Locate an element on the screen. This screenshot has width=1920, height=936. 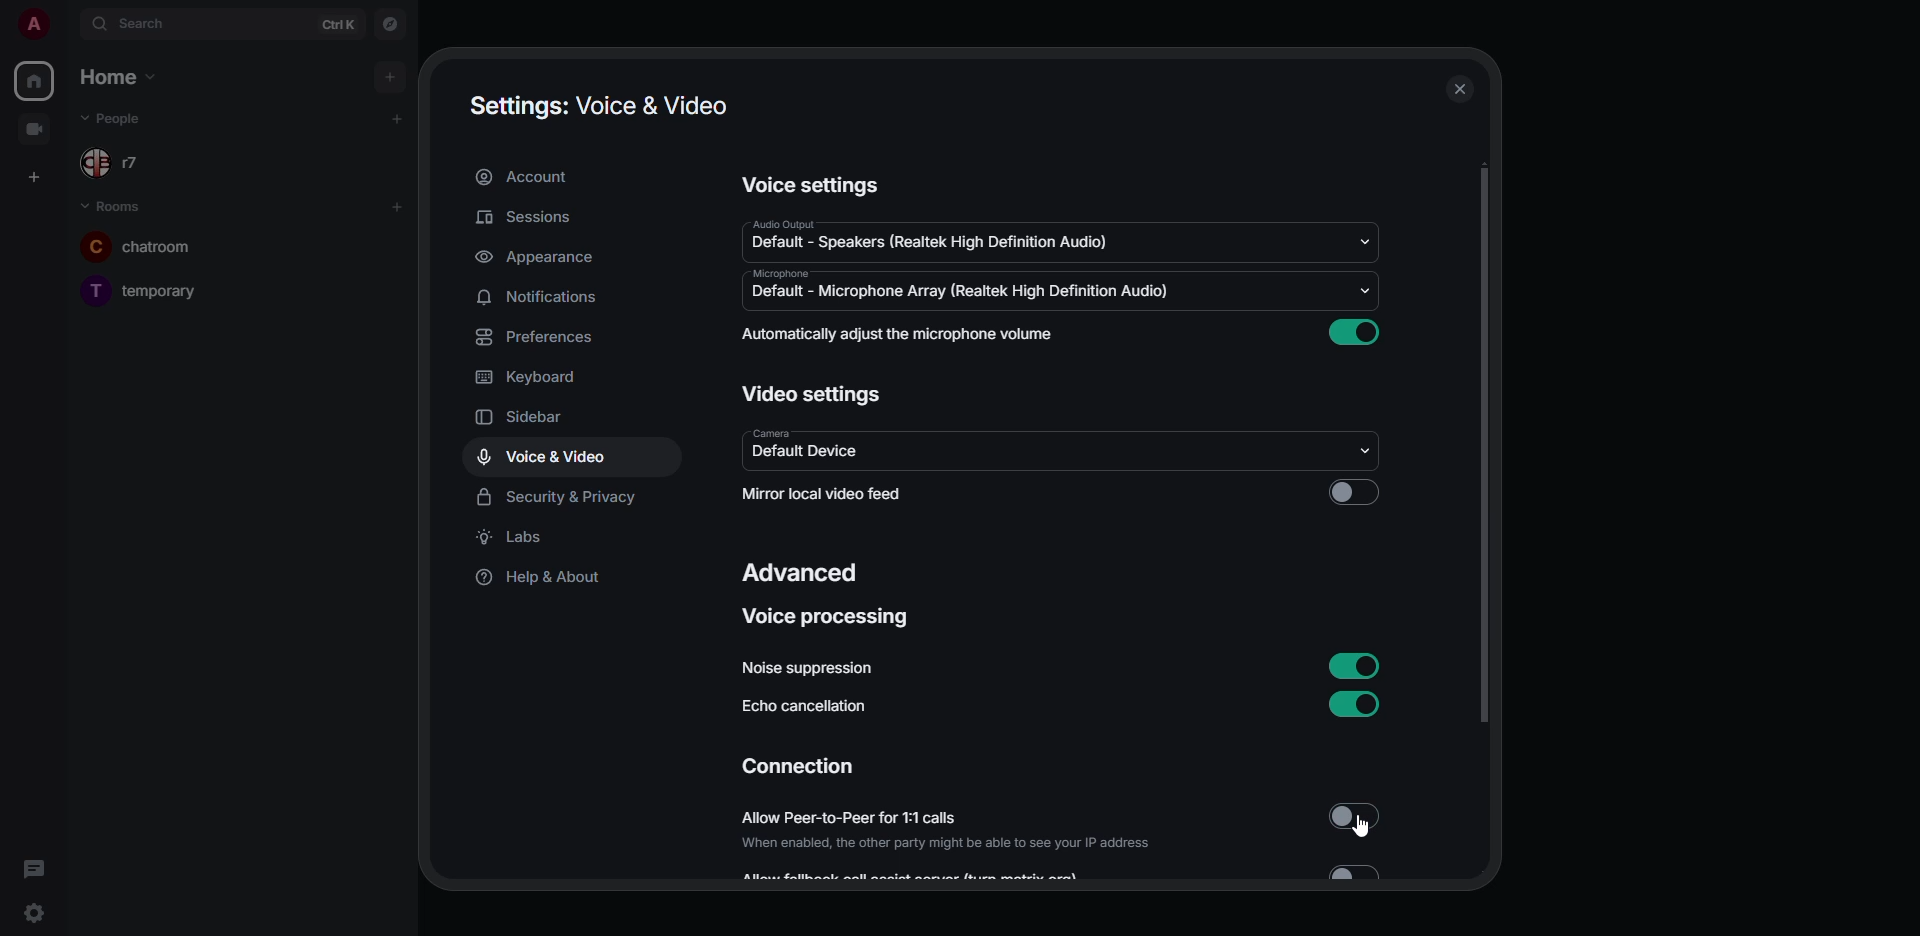
enabled is located at coordinates (1353, 664).